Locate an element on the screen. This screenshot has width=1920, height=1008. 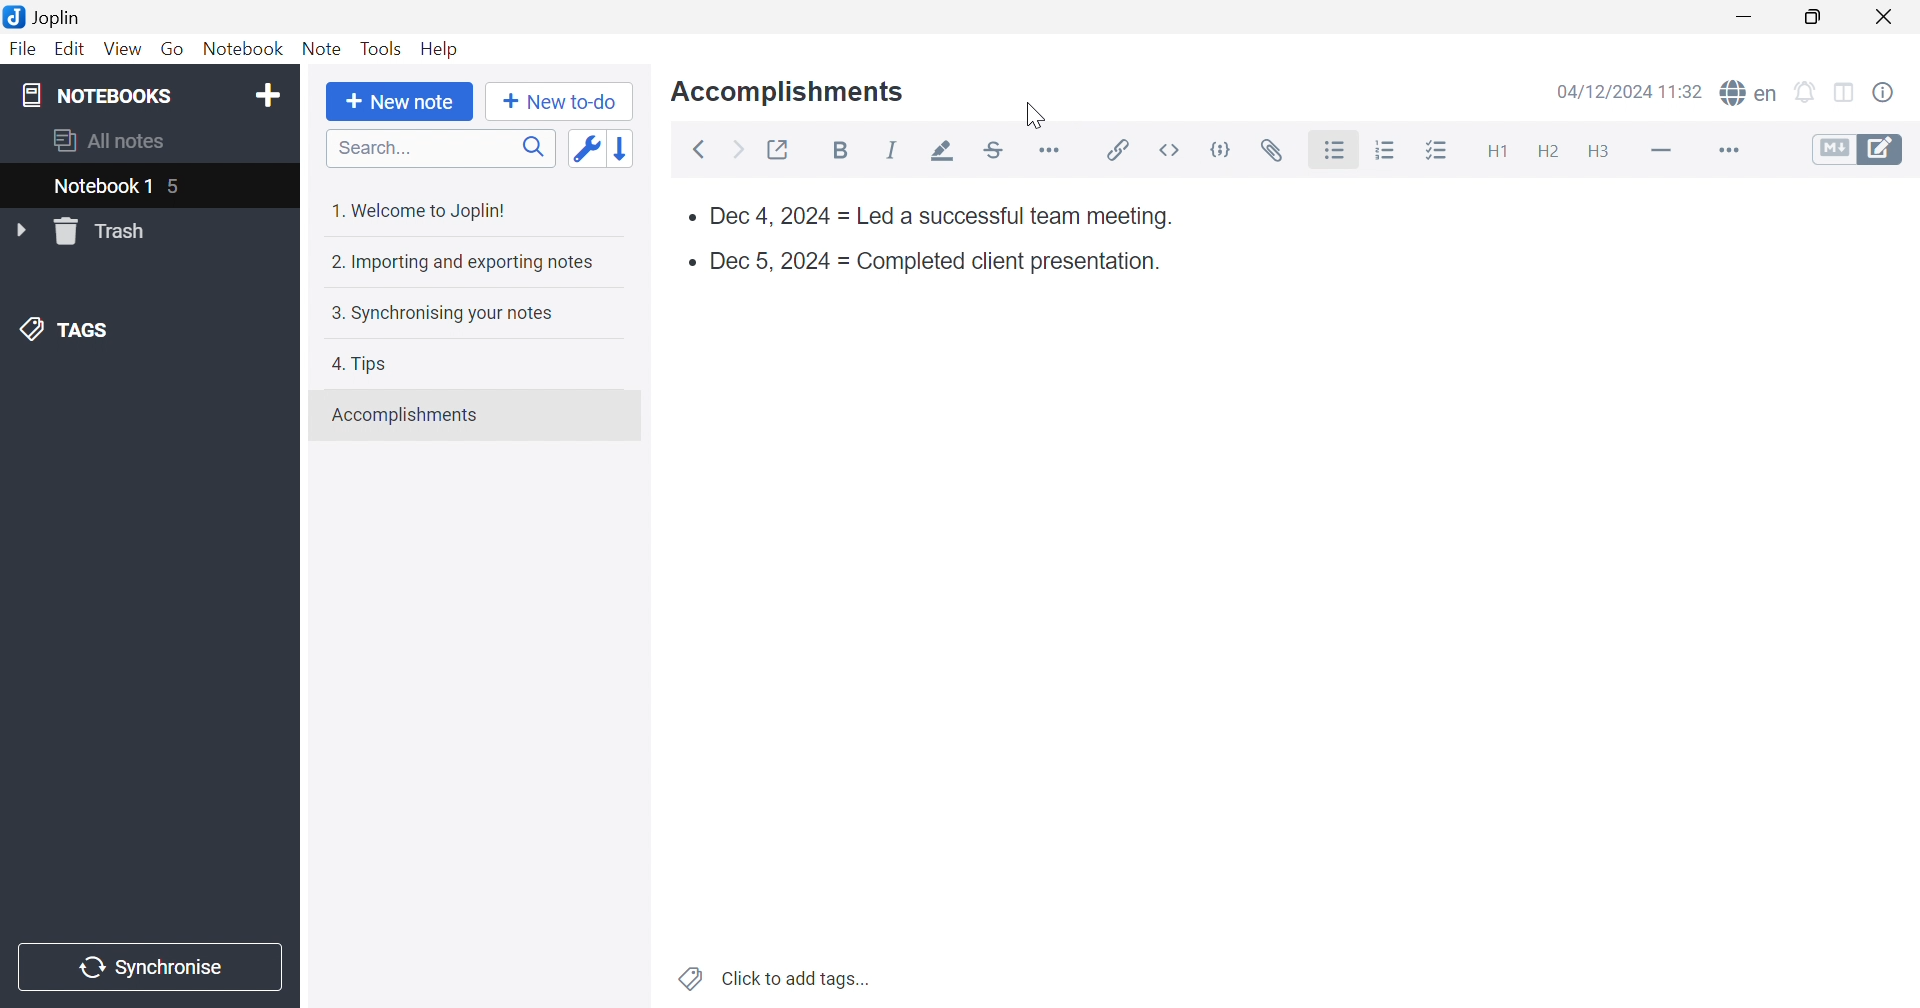
NOTEBOOKS is located at coordinates (93, 93).